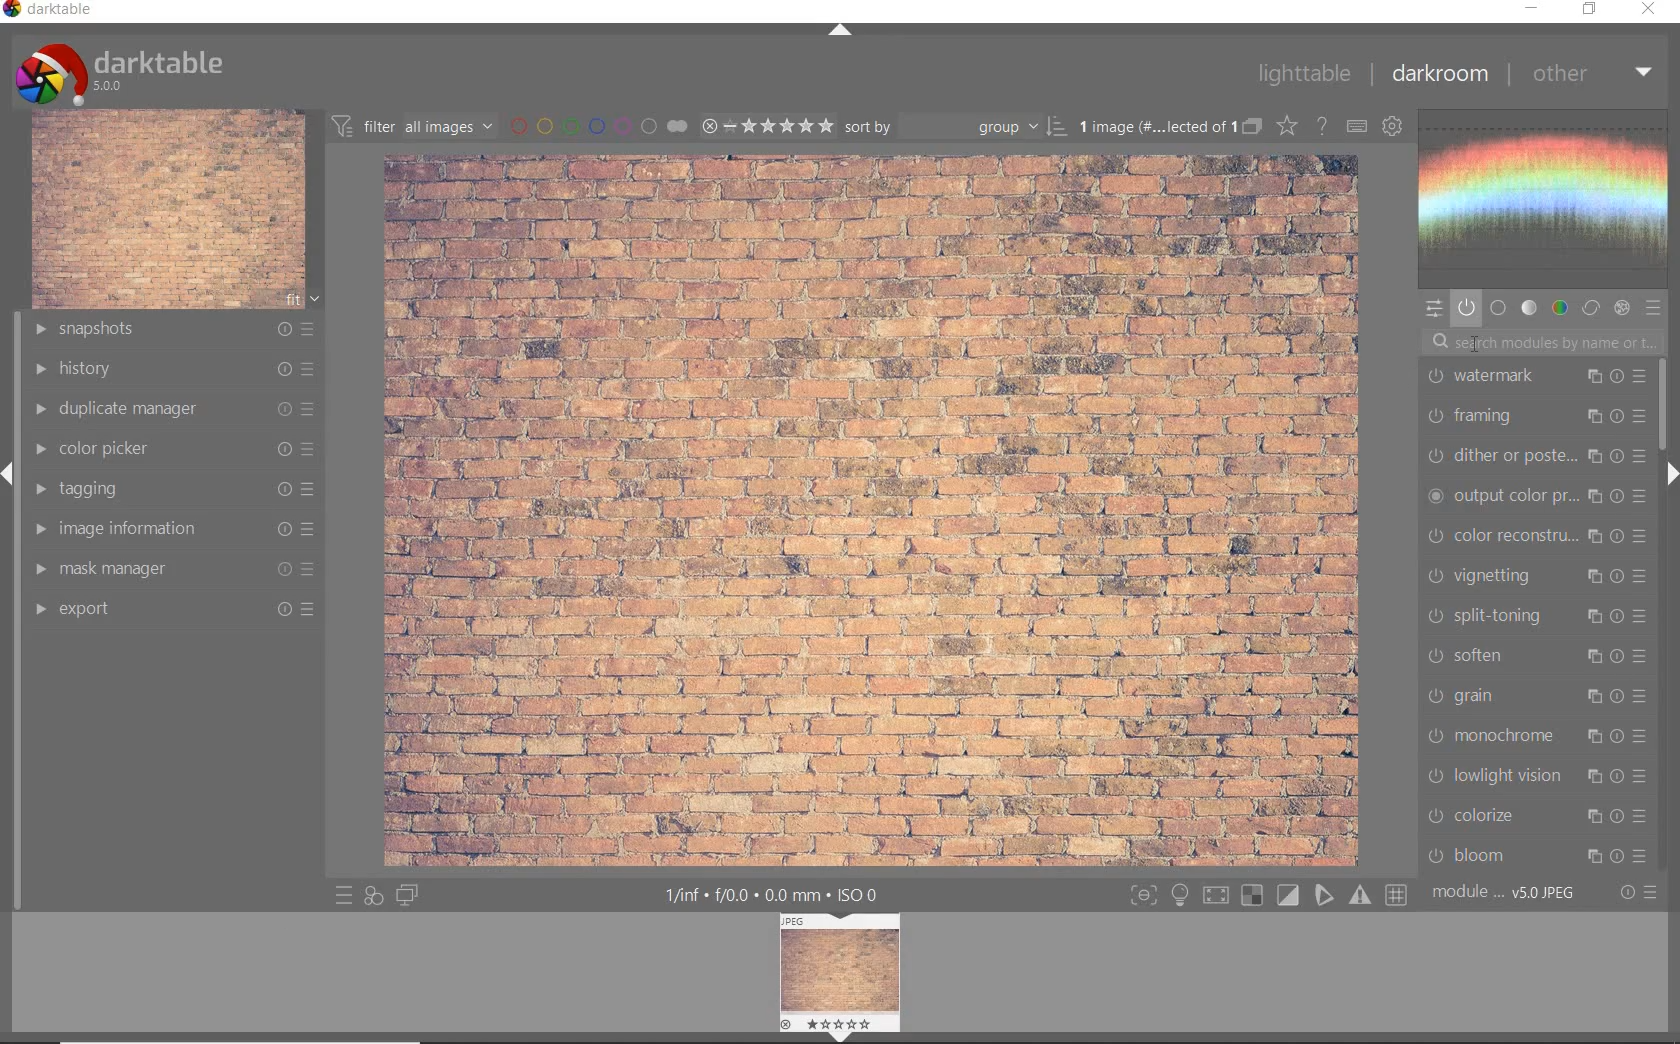 The width and height of the screenshot is (1680, 1044). I want to click on effect, so click(1622, 307).